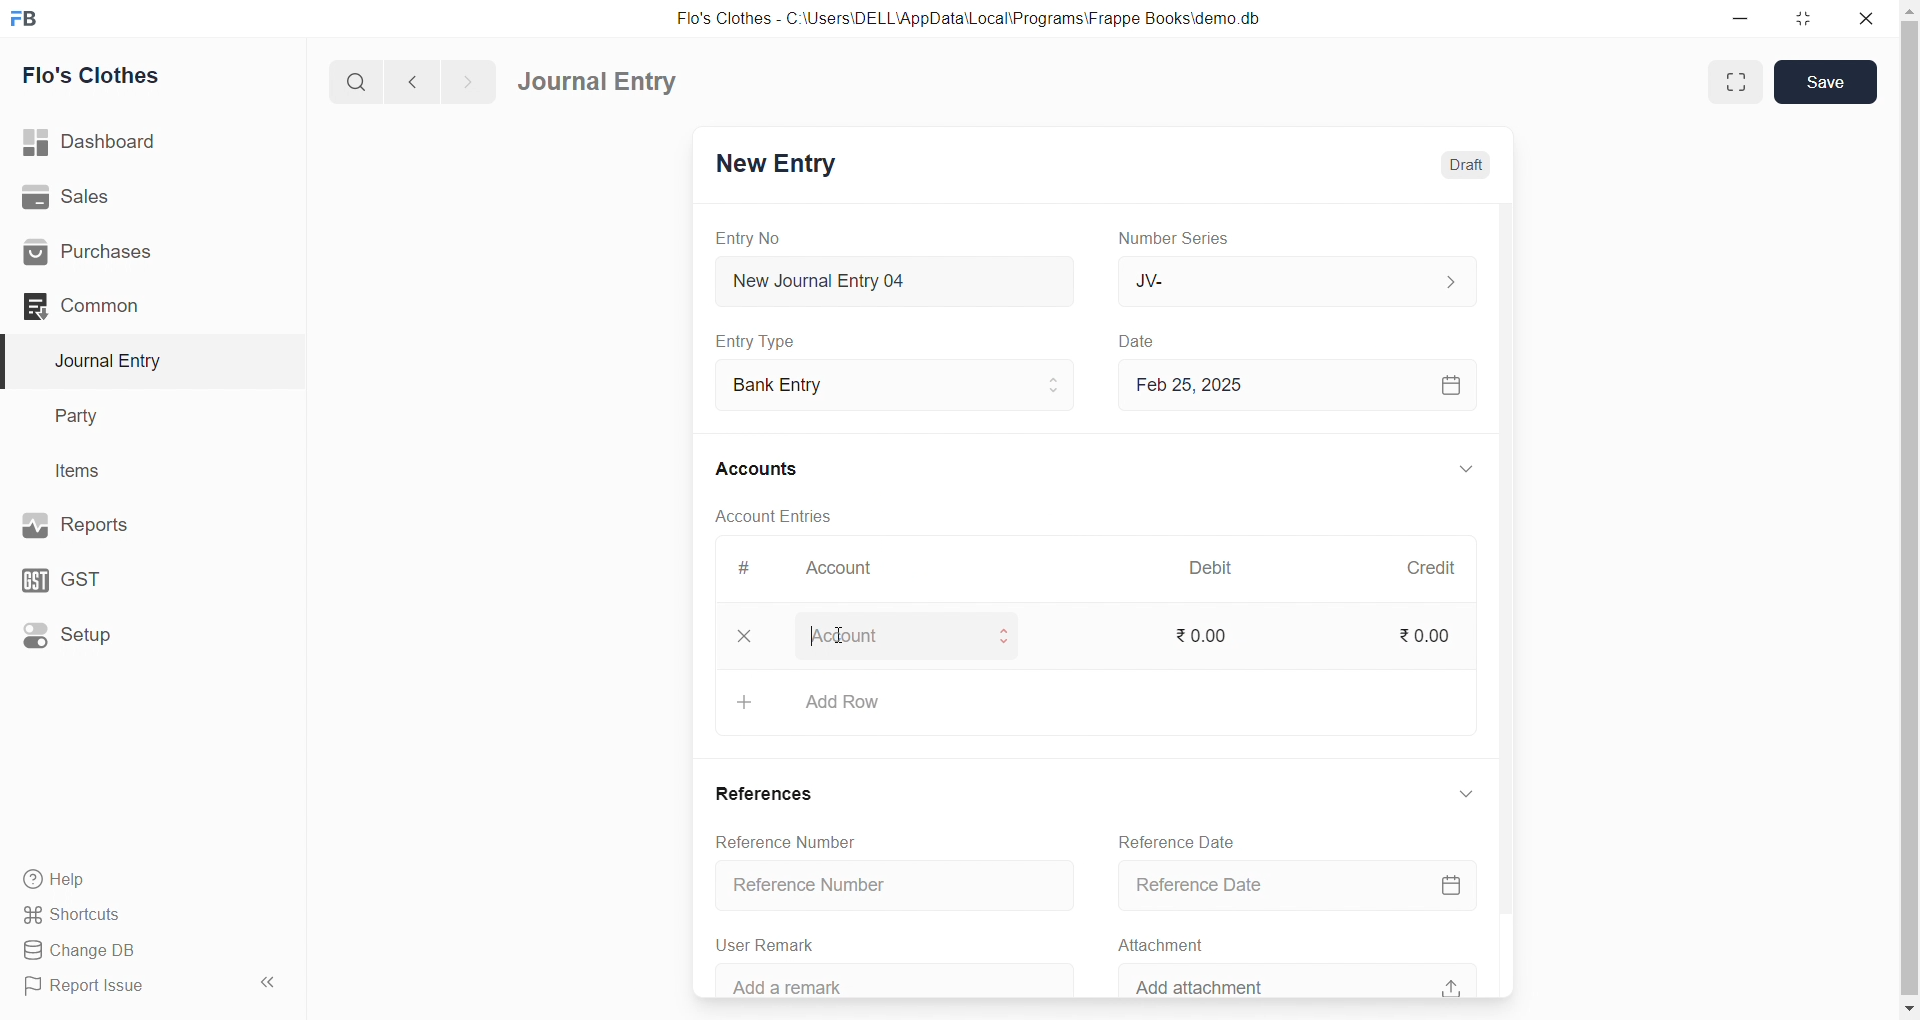 The width and height of the screenshot is (1920, 1020). Describe the element at coordinates (1463, 471) in the screenshot. I see `Expand/Collapse` at that location.